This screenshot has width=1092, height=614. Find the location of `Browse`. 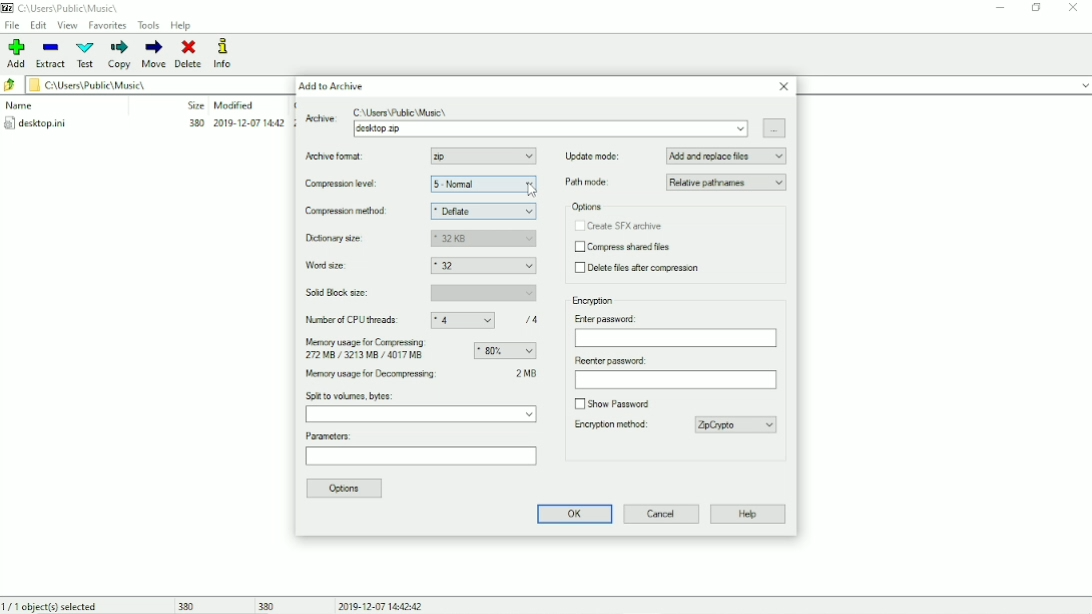

Browse is located at coordinates (776, 128).